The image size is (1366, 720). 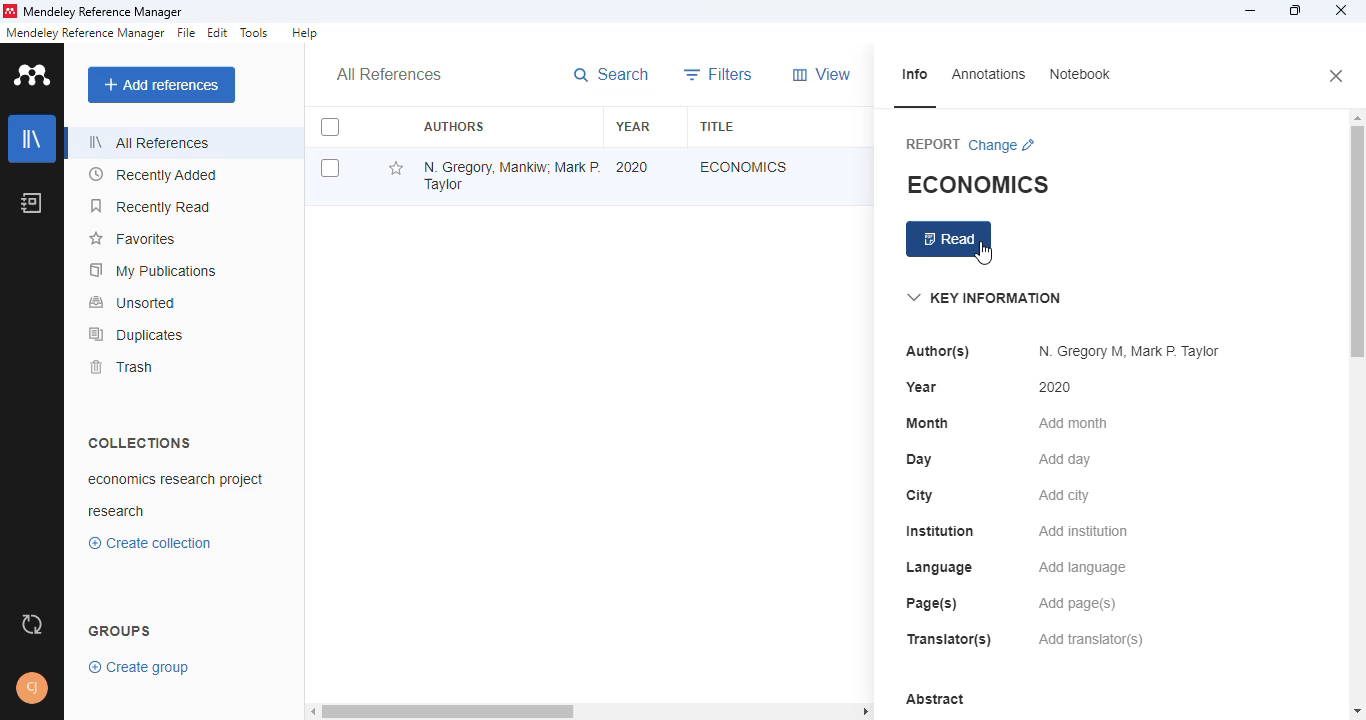 What do you see at coordinates (1055, 386) in the screenshot?
I see `2020` at bounding box center [1055, 386].